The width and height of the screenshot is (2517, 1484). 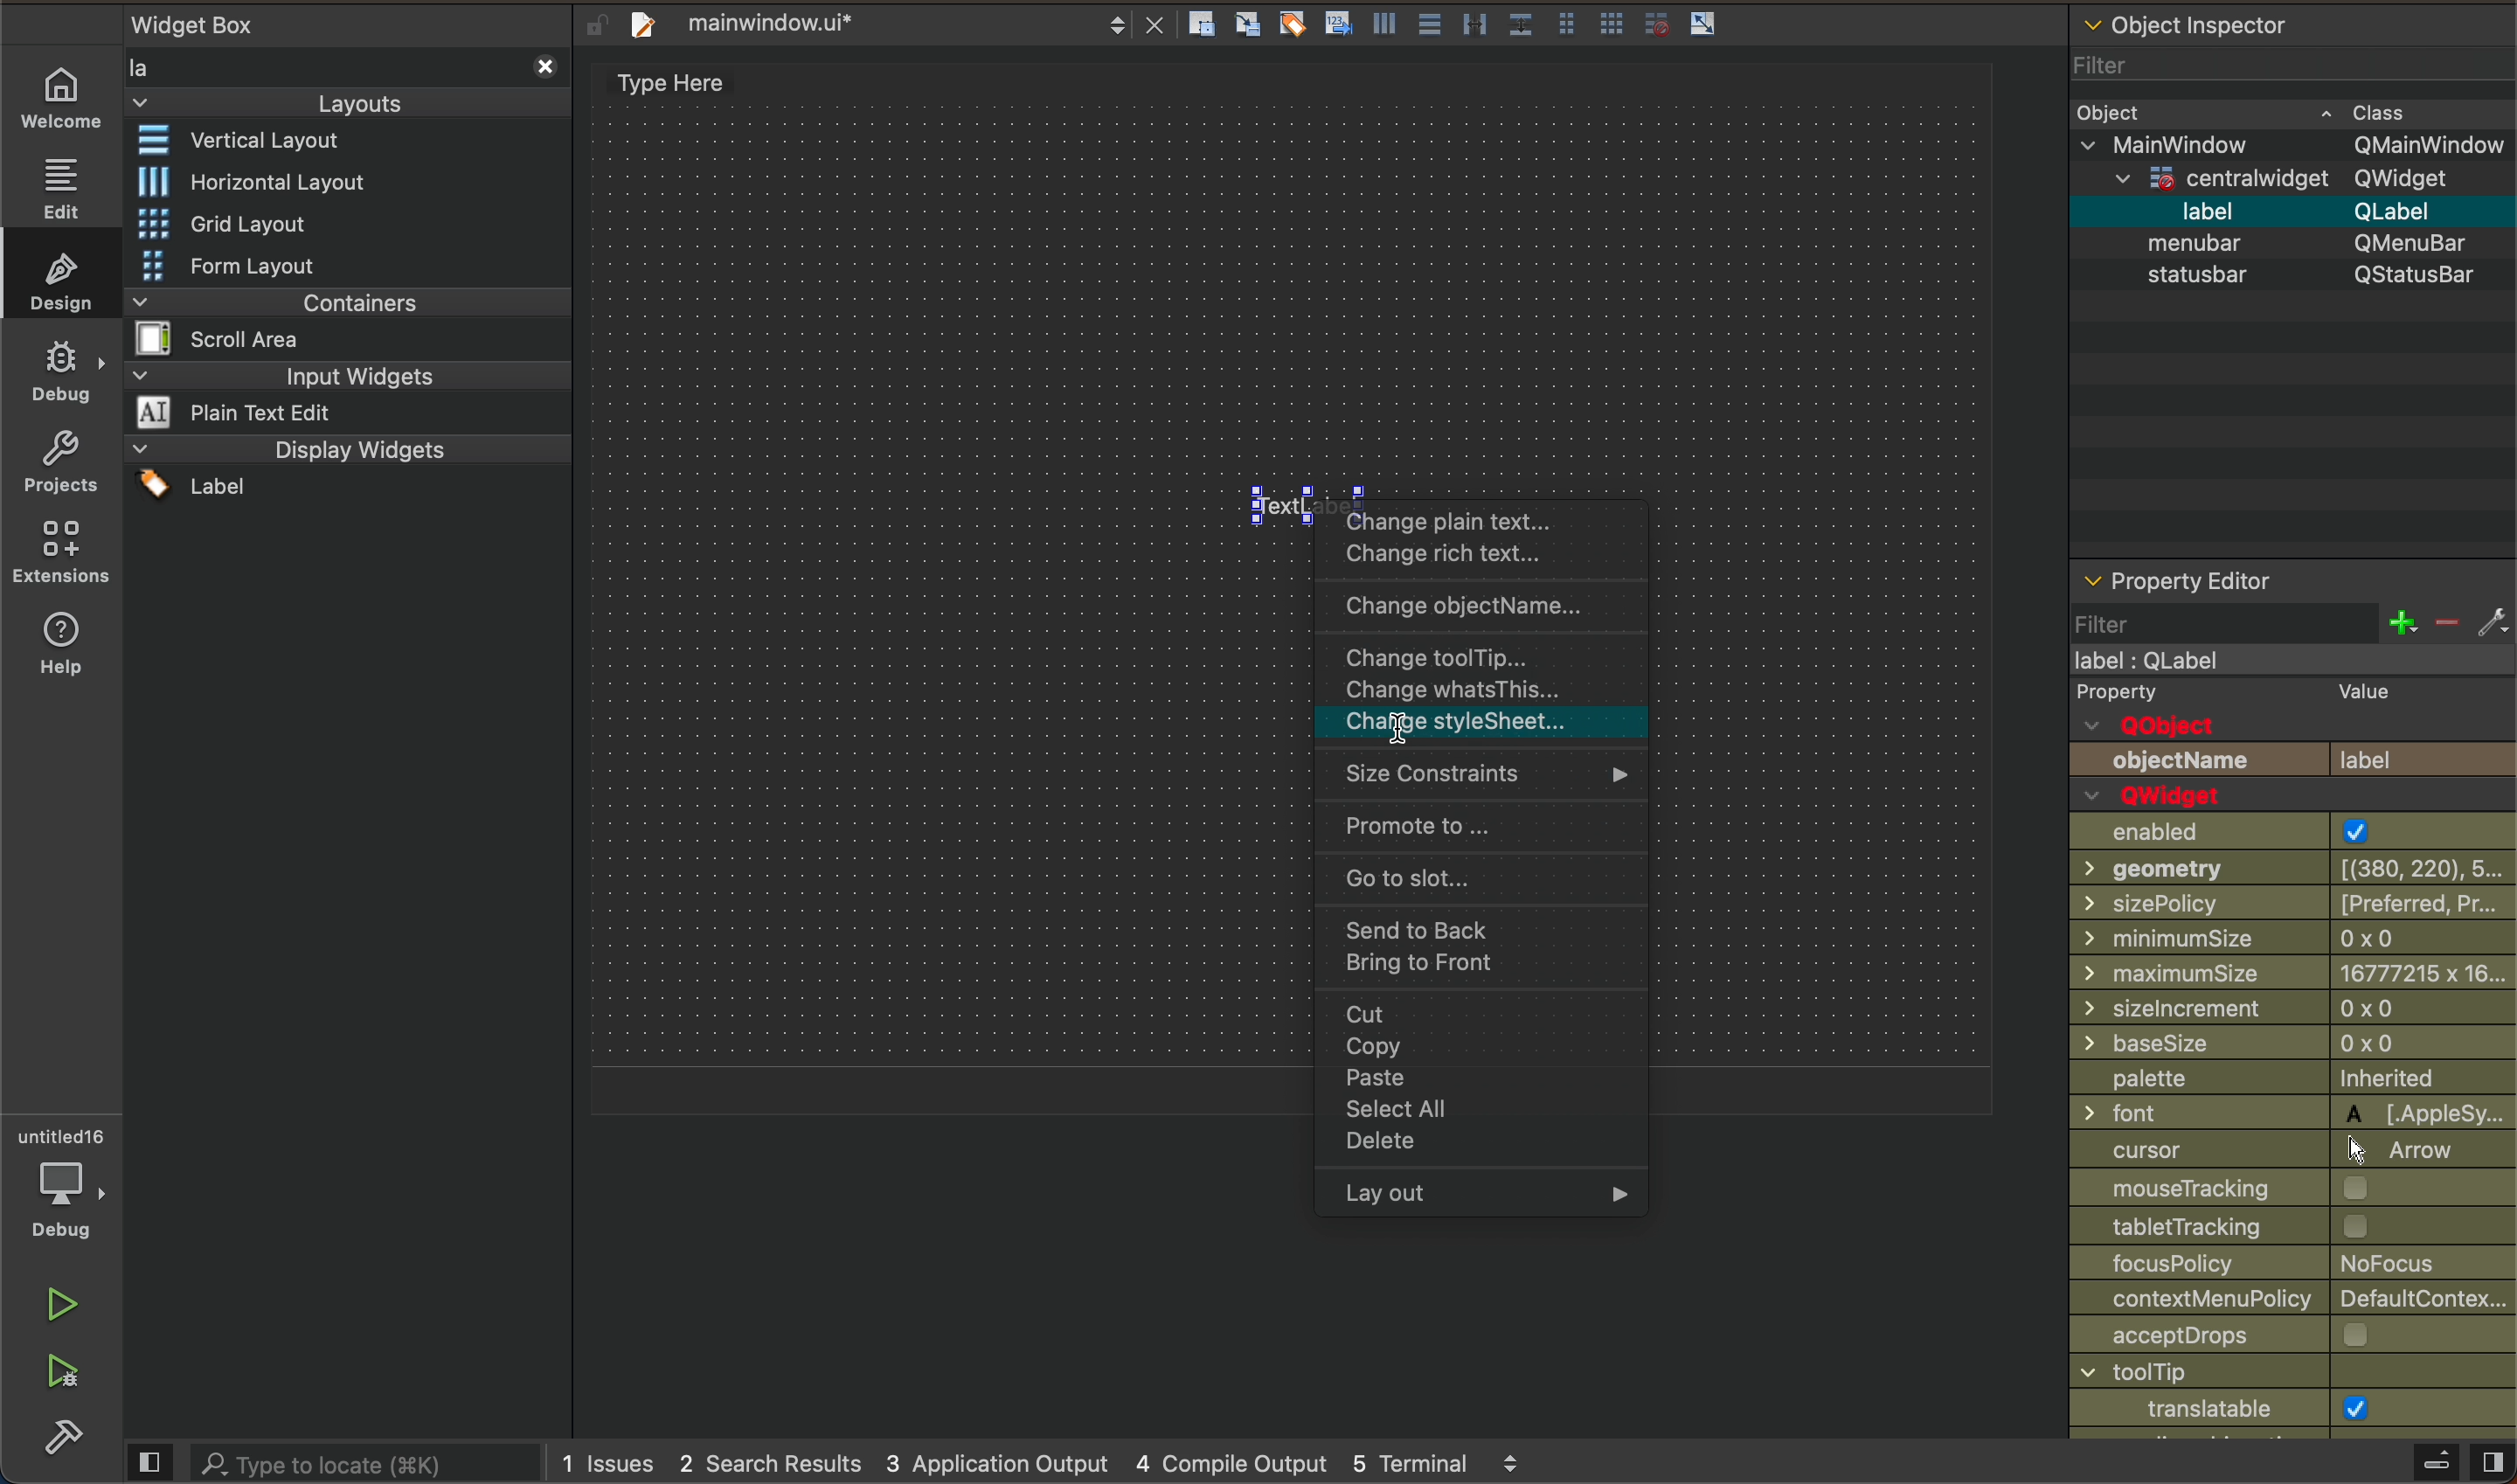 I want to click on change object name, so click(x=1476, y=608).